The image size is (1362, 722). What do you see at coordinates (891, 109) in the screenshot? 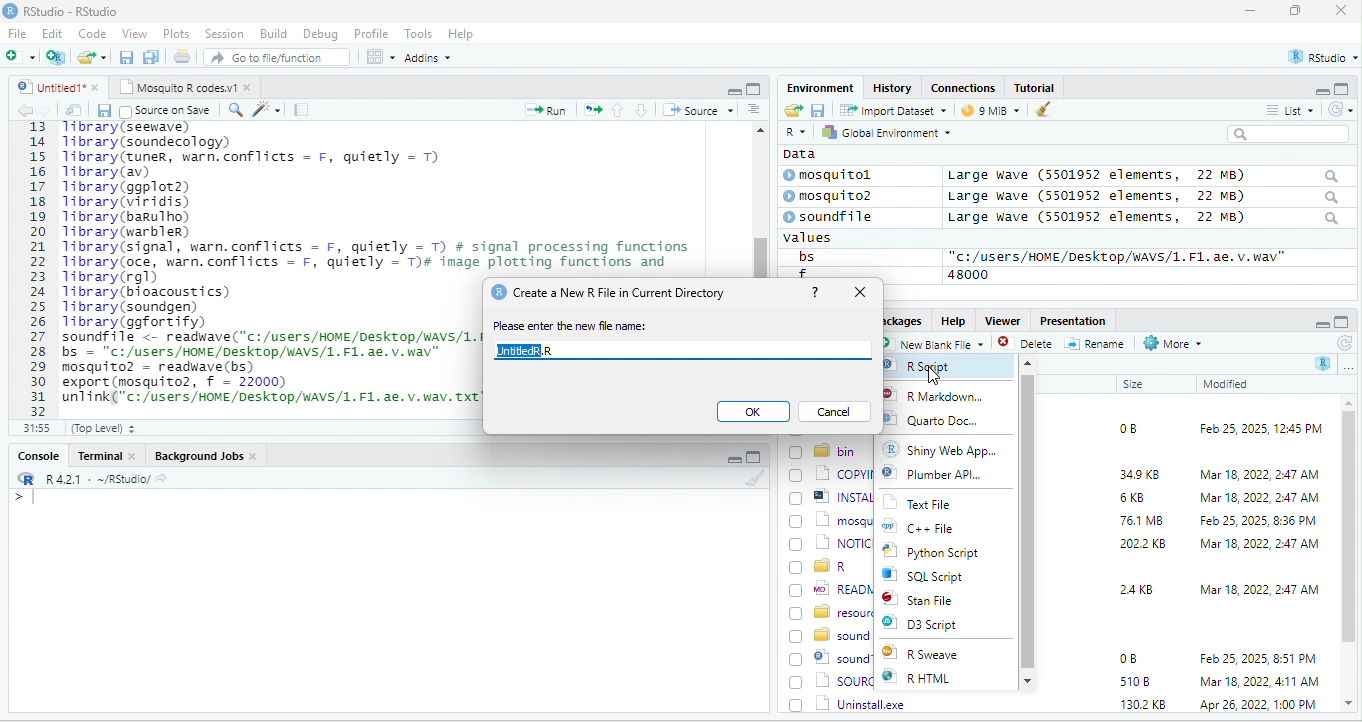
I see `# import Dataset` at bounding box center [891, 109].